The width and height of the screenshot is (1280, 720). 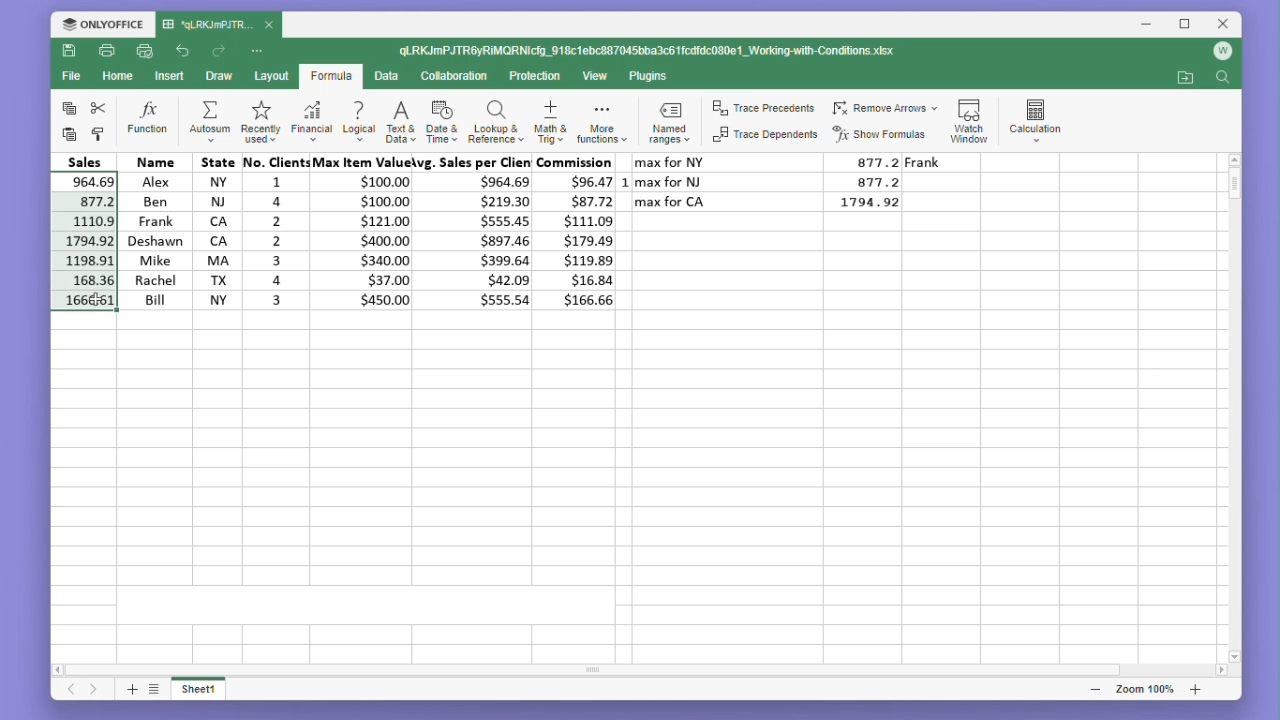 I want to click on quick print, so click(x=142, y=50).